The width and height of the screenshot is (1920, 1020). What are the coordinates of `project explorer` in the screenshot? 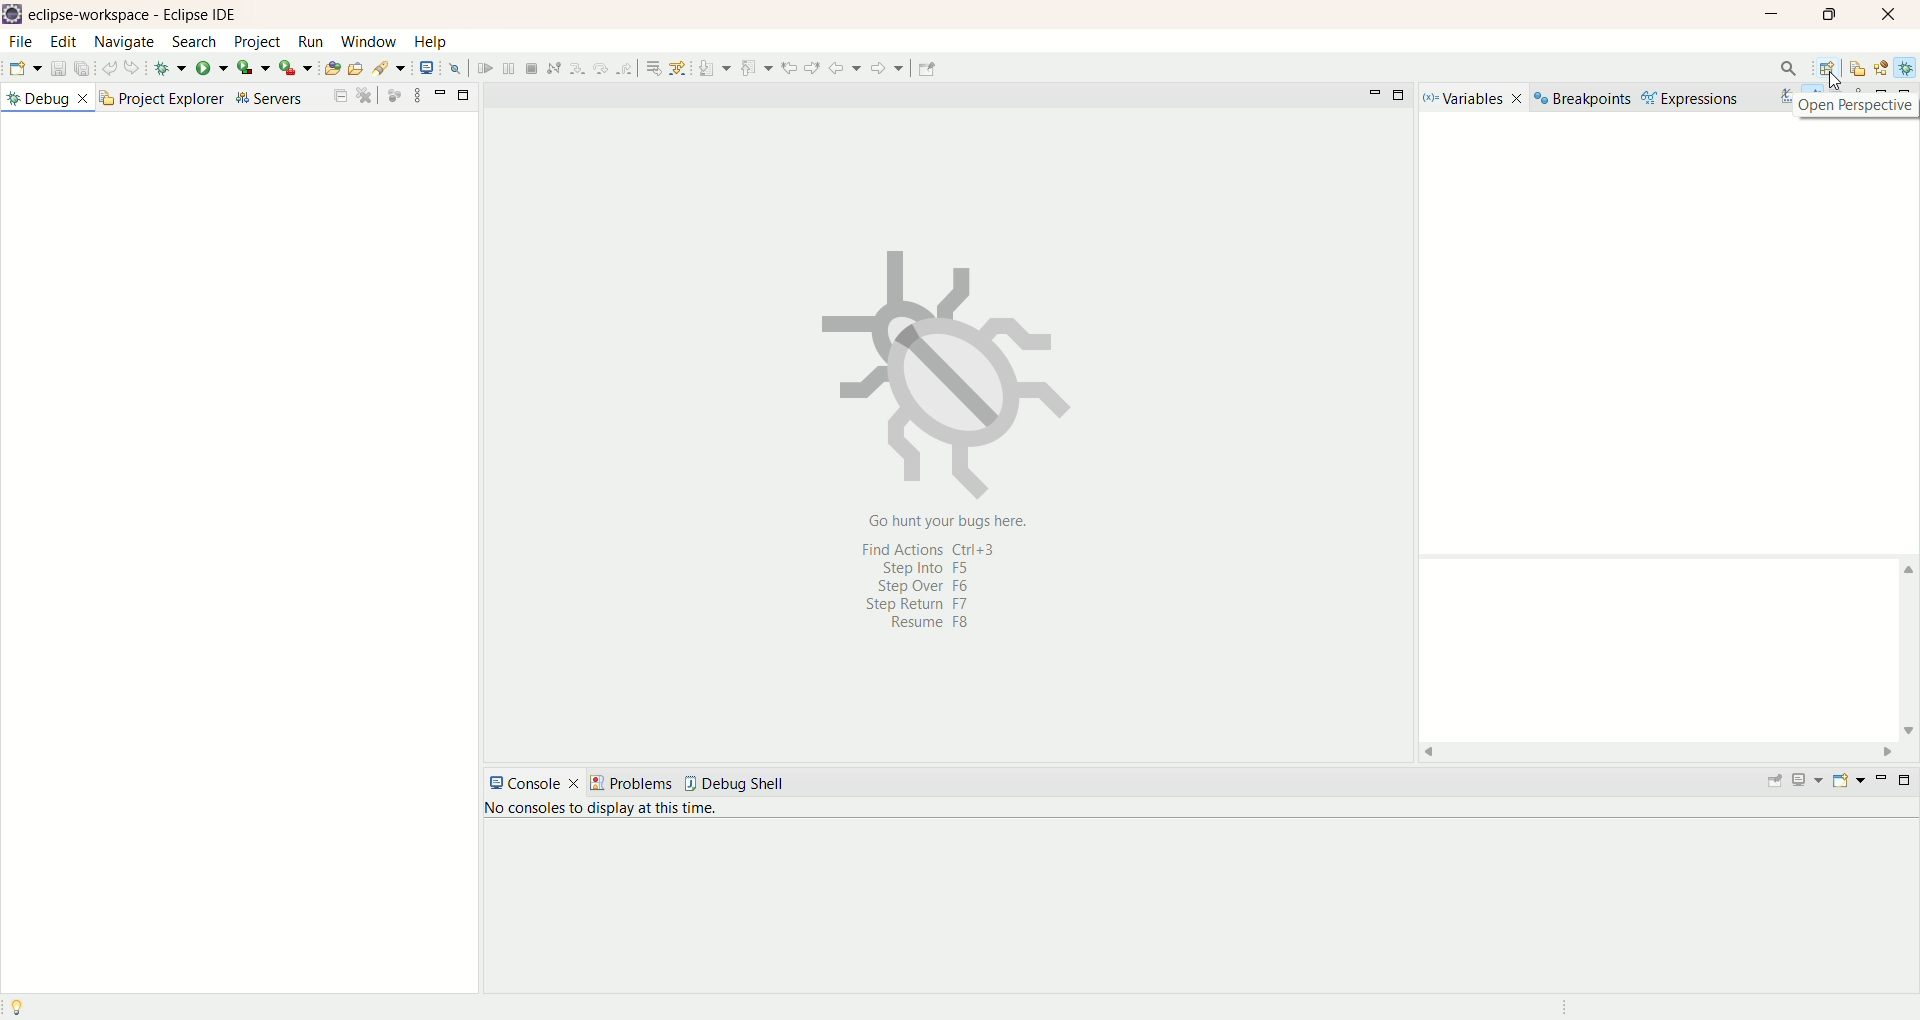 It's located at (161, 101).